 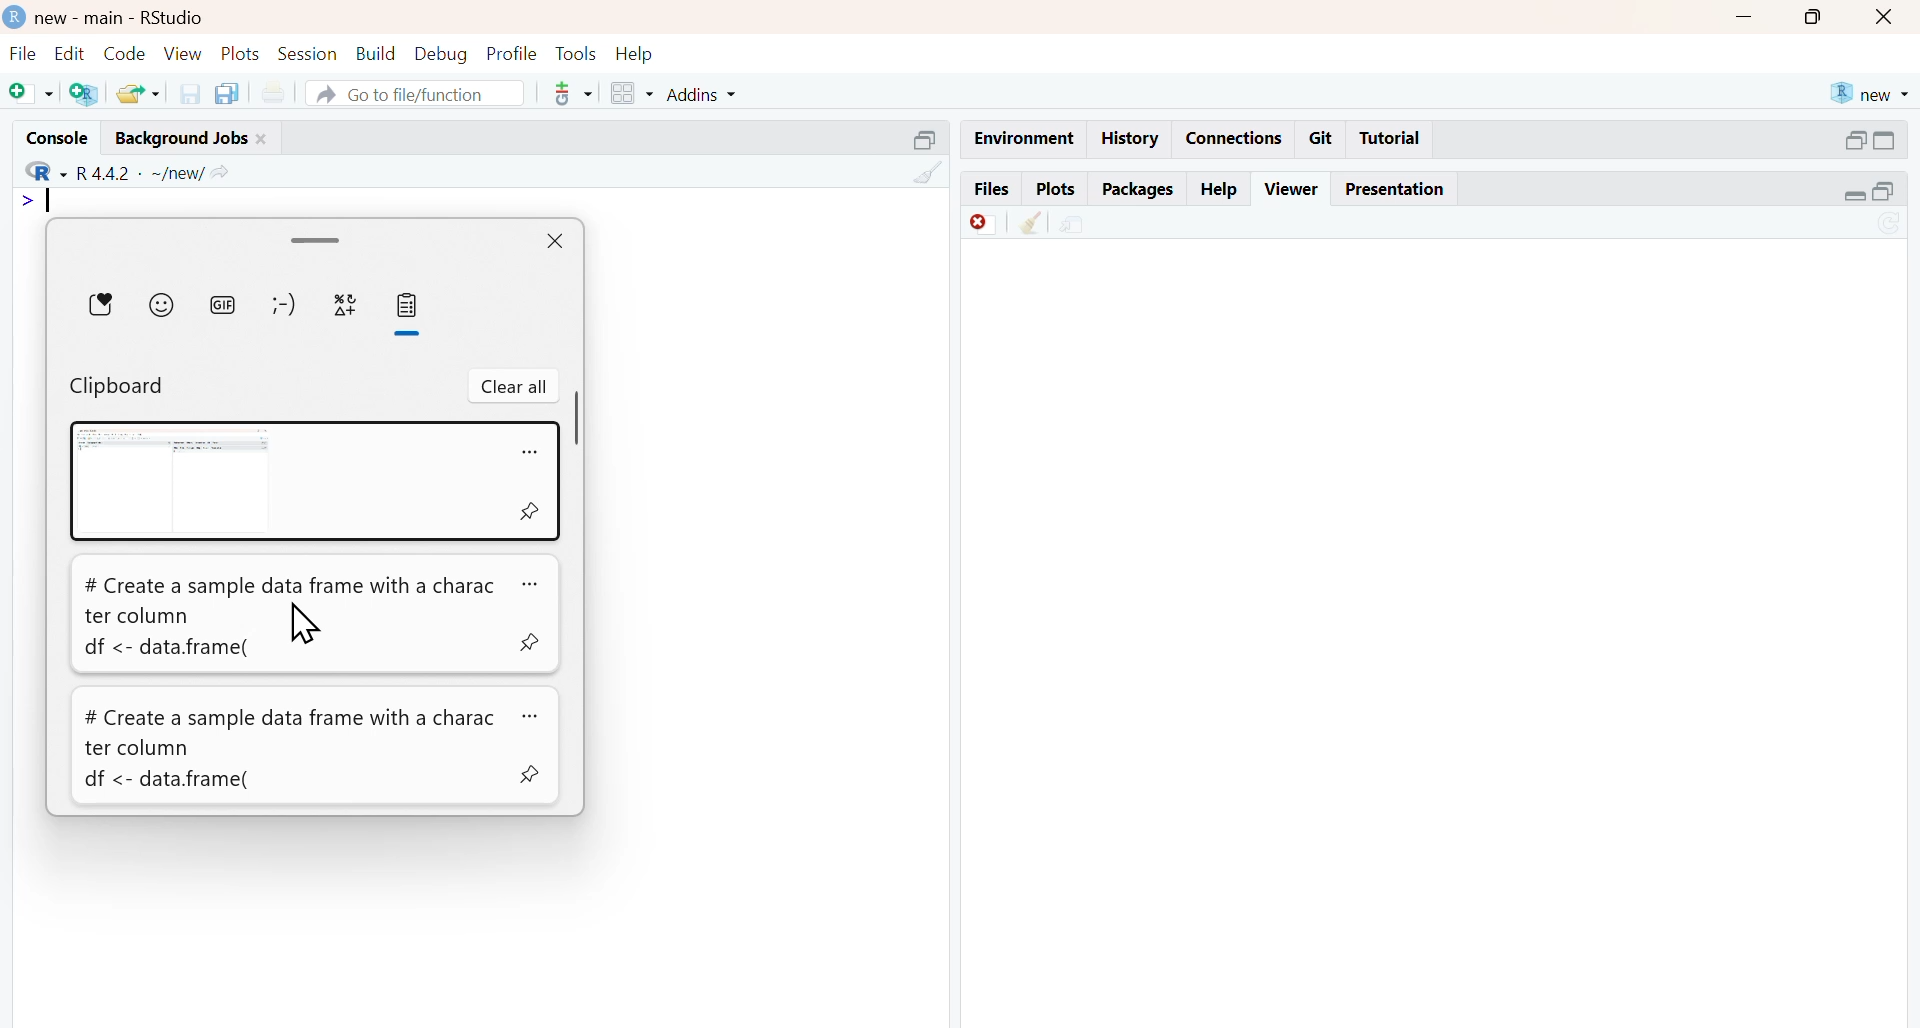 What do you see at coordinates (441, 55) in the screenshot?
I see `debug` at bounding box center [441, 55].